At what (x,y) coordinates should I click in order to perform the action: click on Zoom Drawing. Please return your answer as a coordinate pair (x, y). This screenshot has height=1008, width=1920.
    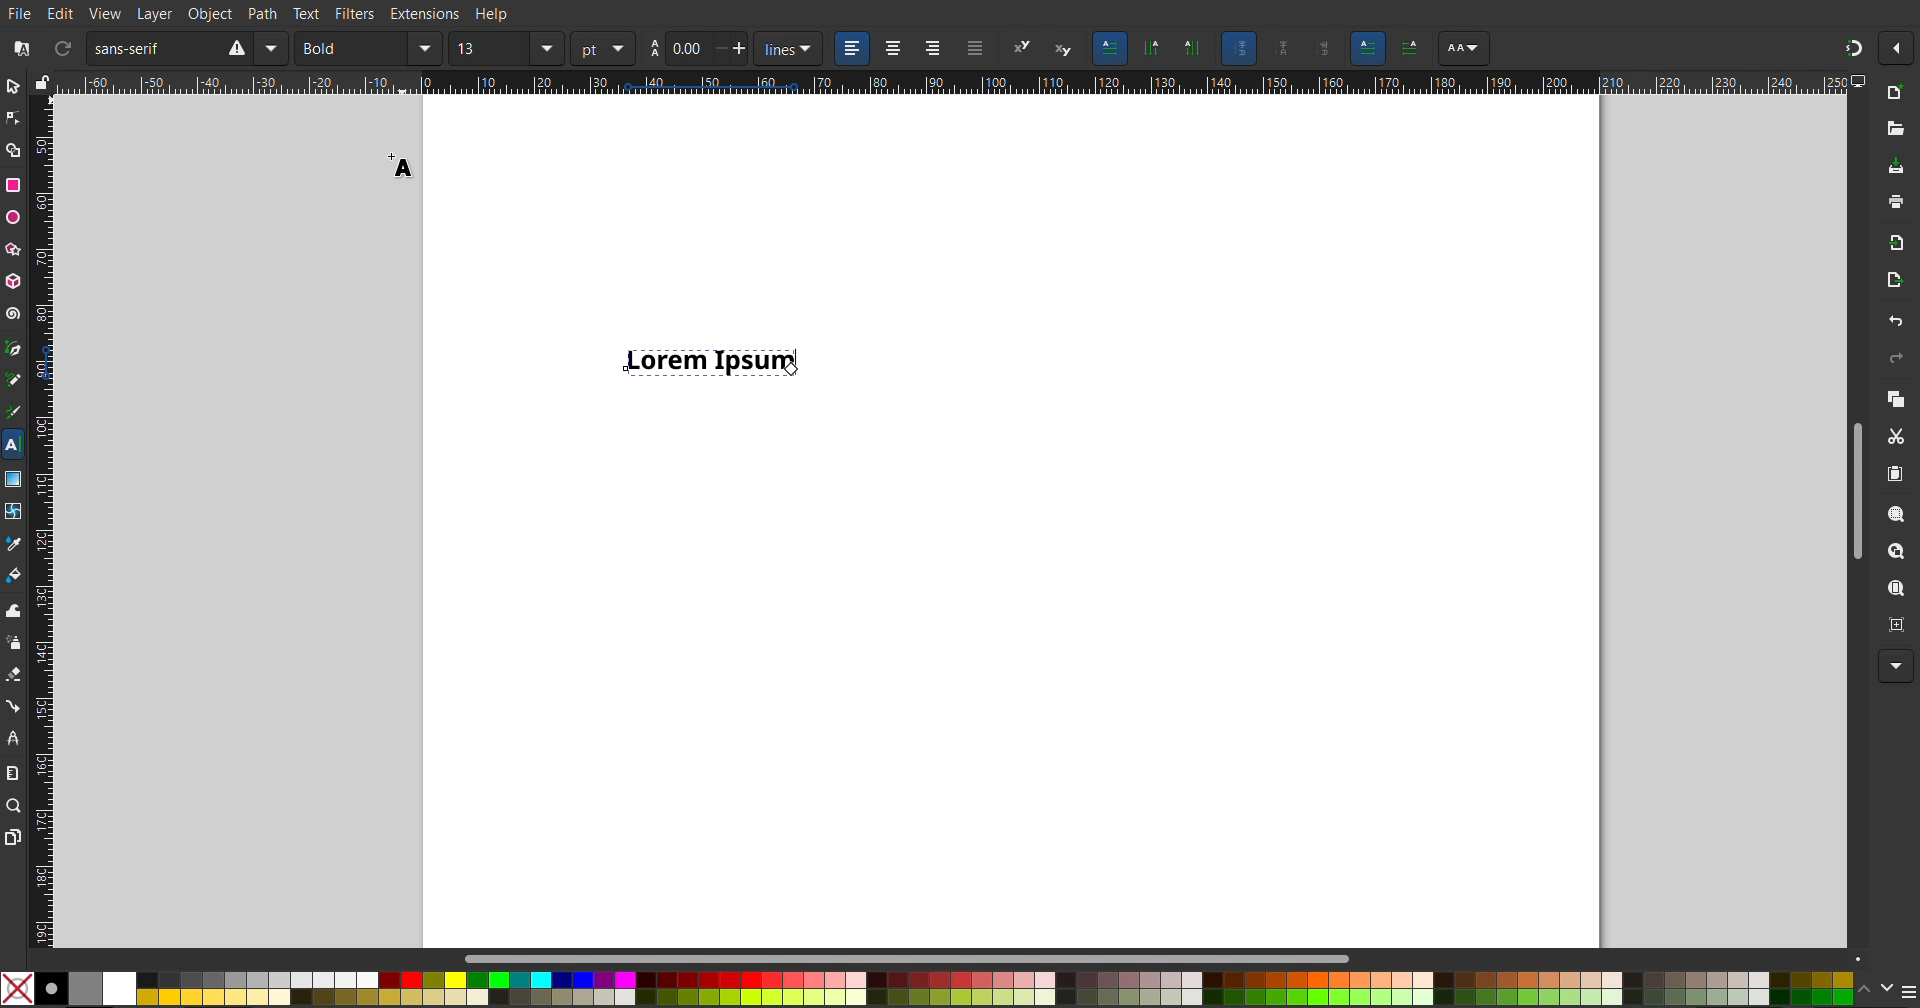
    Looking at the image, I should click on (1891, 552).